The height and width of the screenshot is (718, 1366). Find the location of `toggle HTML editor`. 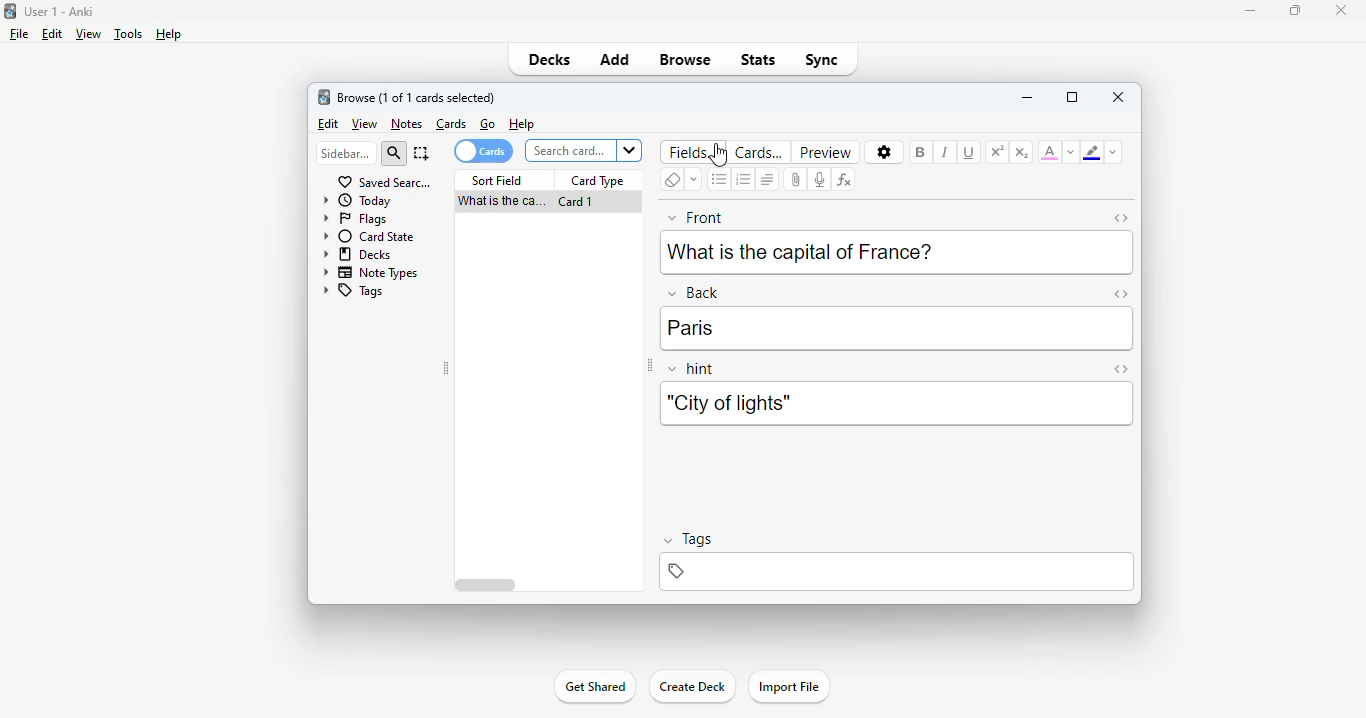

toggle HTML editor is located at coordinates (1122, 218).